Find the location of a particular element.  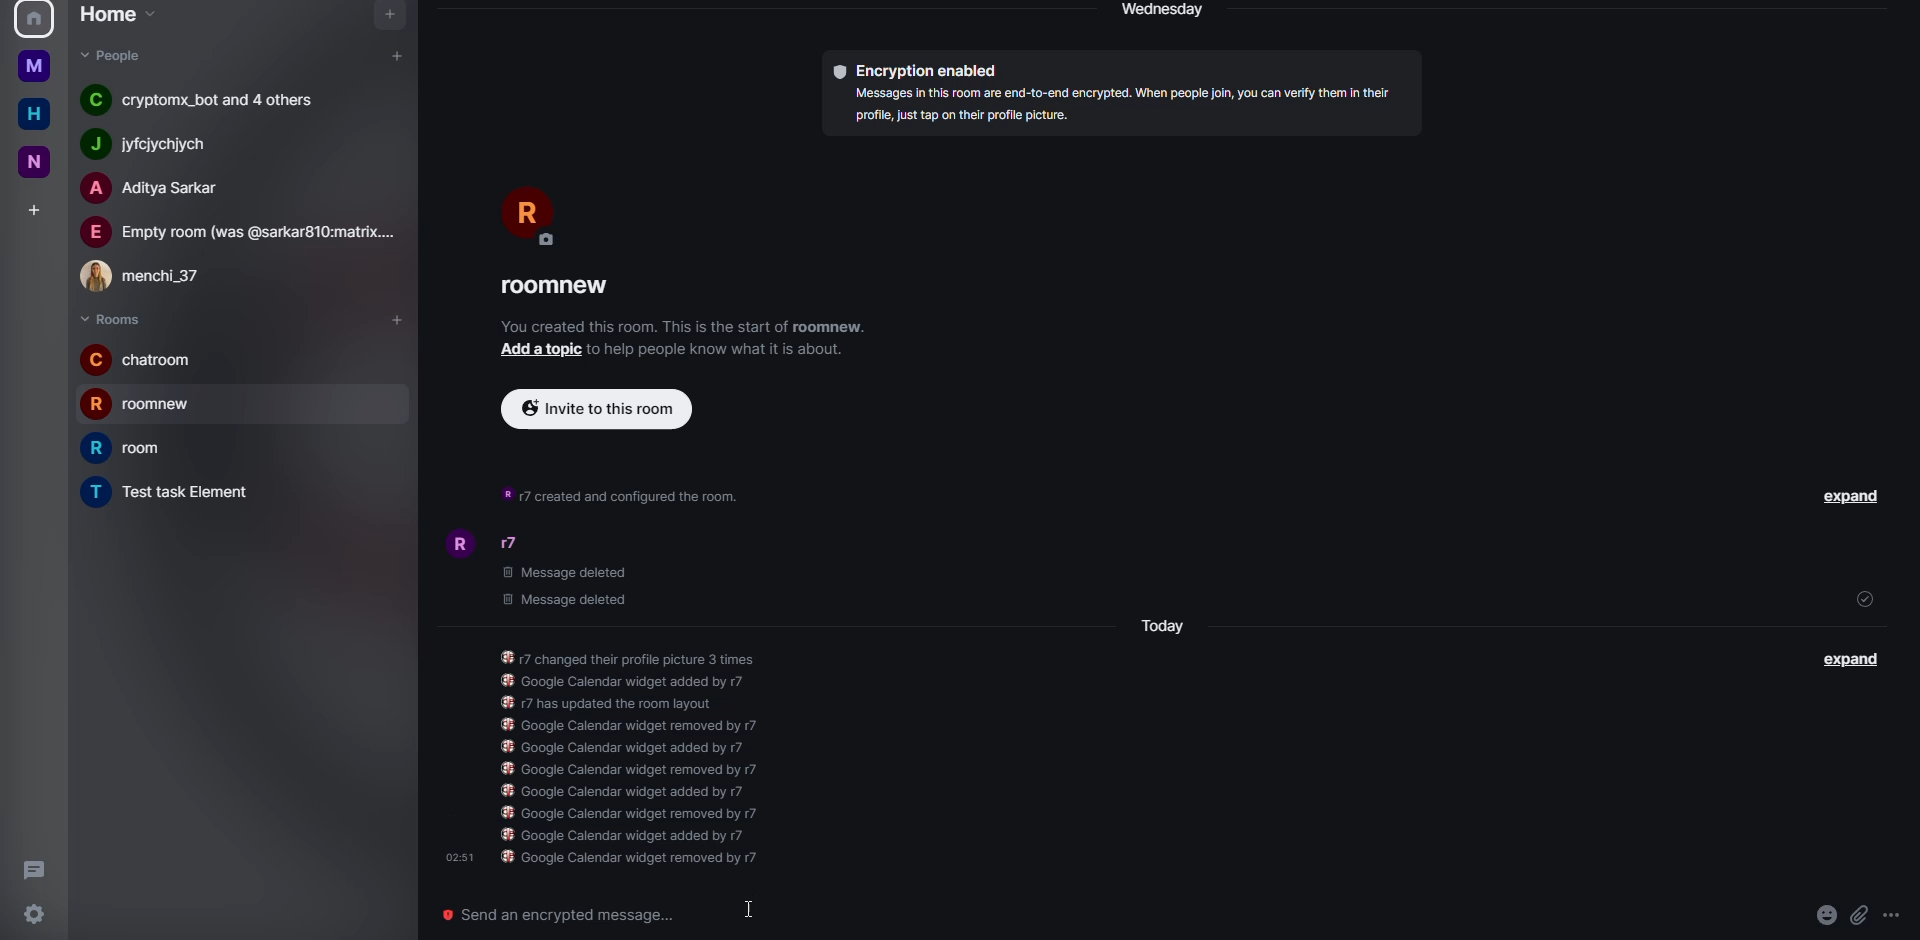

encryption enabled is located at coordinates (924, 70).